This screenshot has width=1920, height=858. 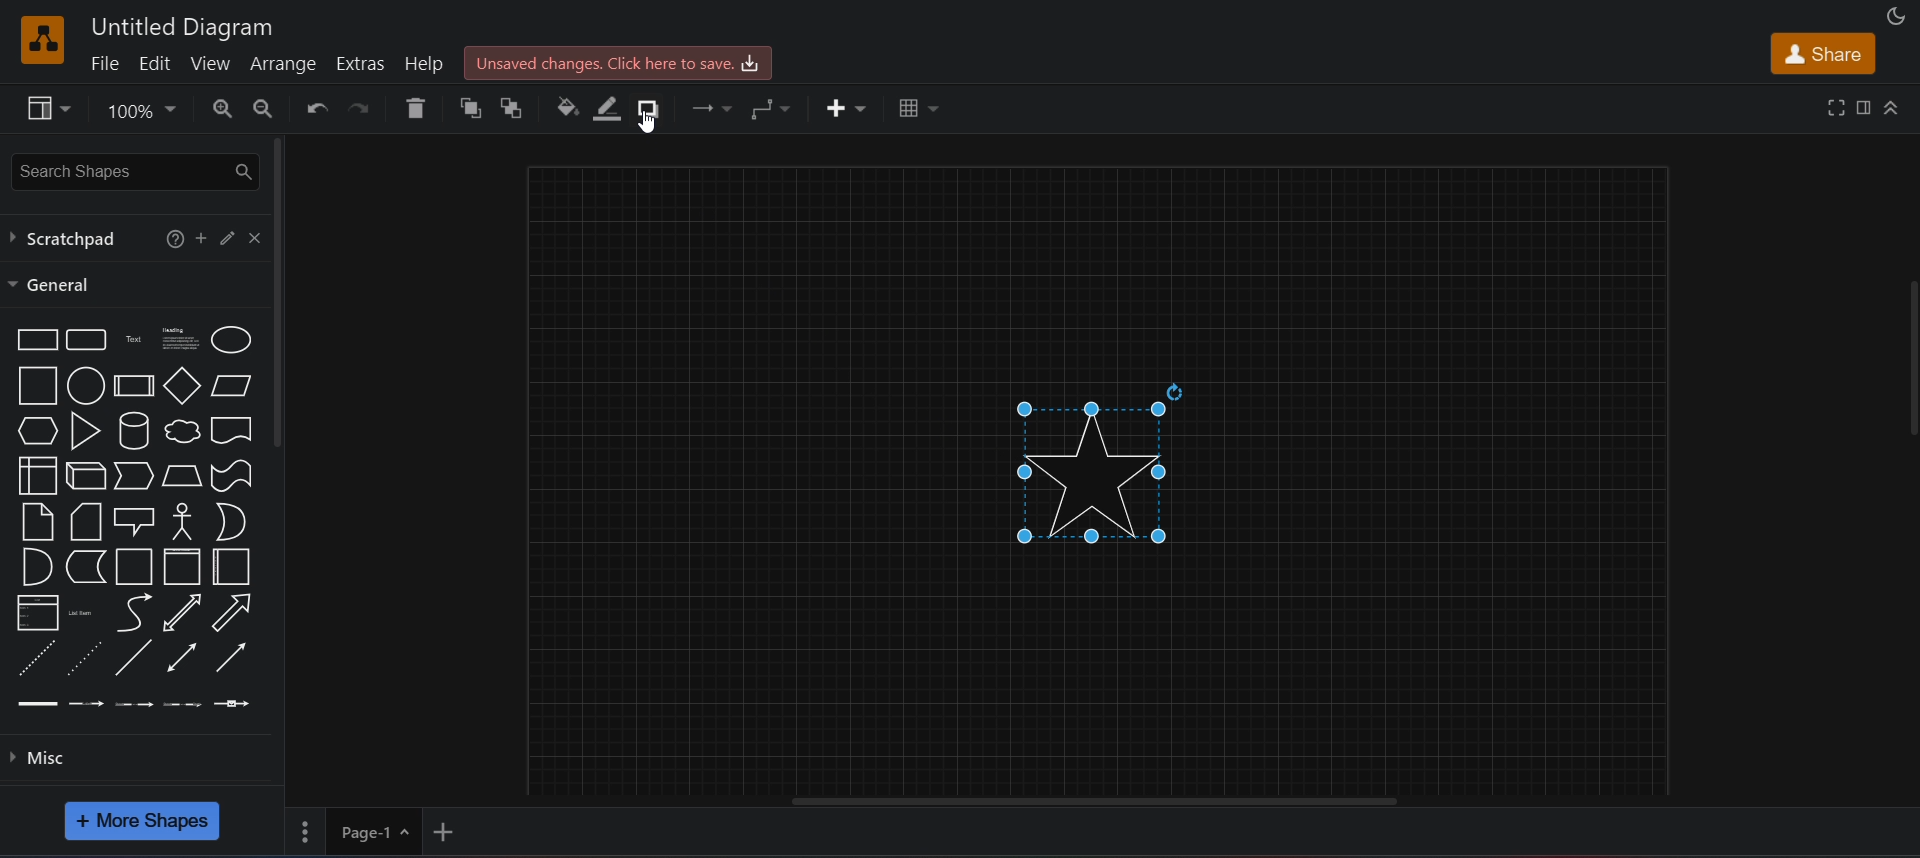 What do you see at coordinates (185, 705) in the screenshot?
I see `Connector with 3 labels` at bounding box center [185, 705].